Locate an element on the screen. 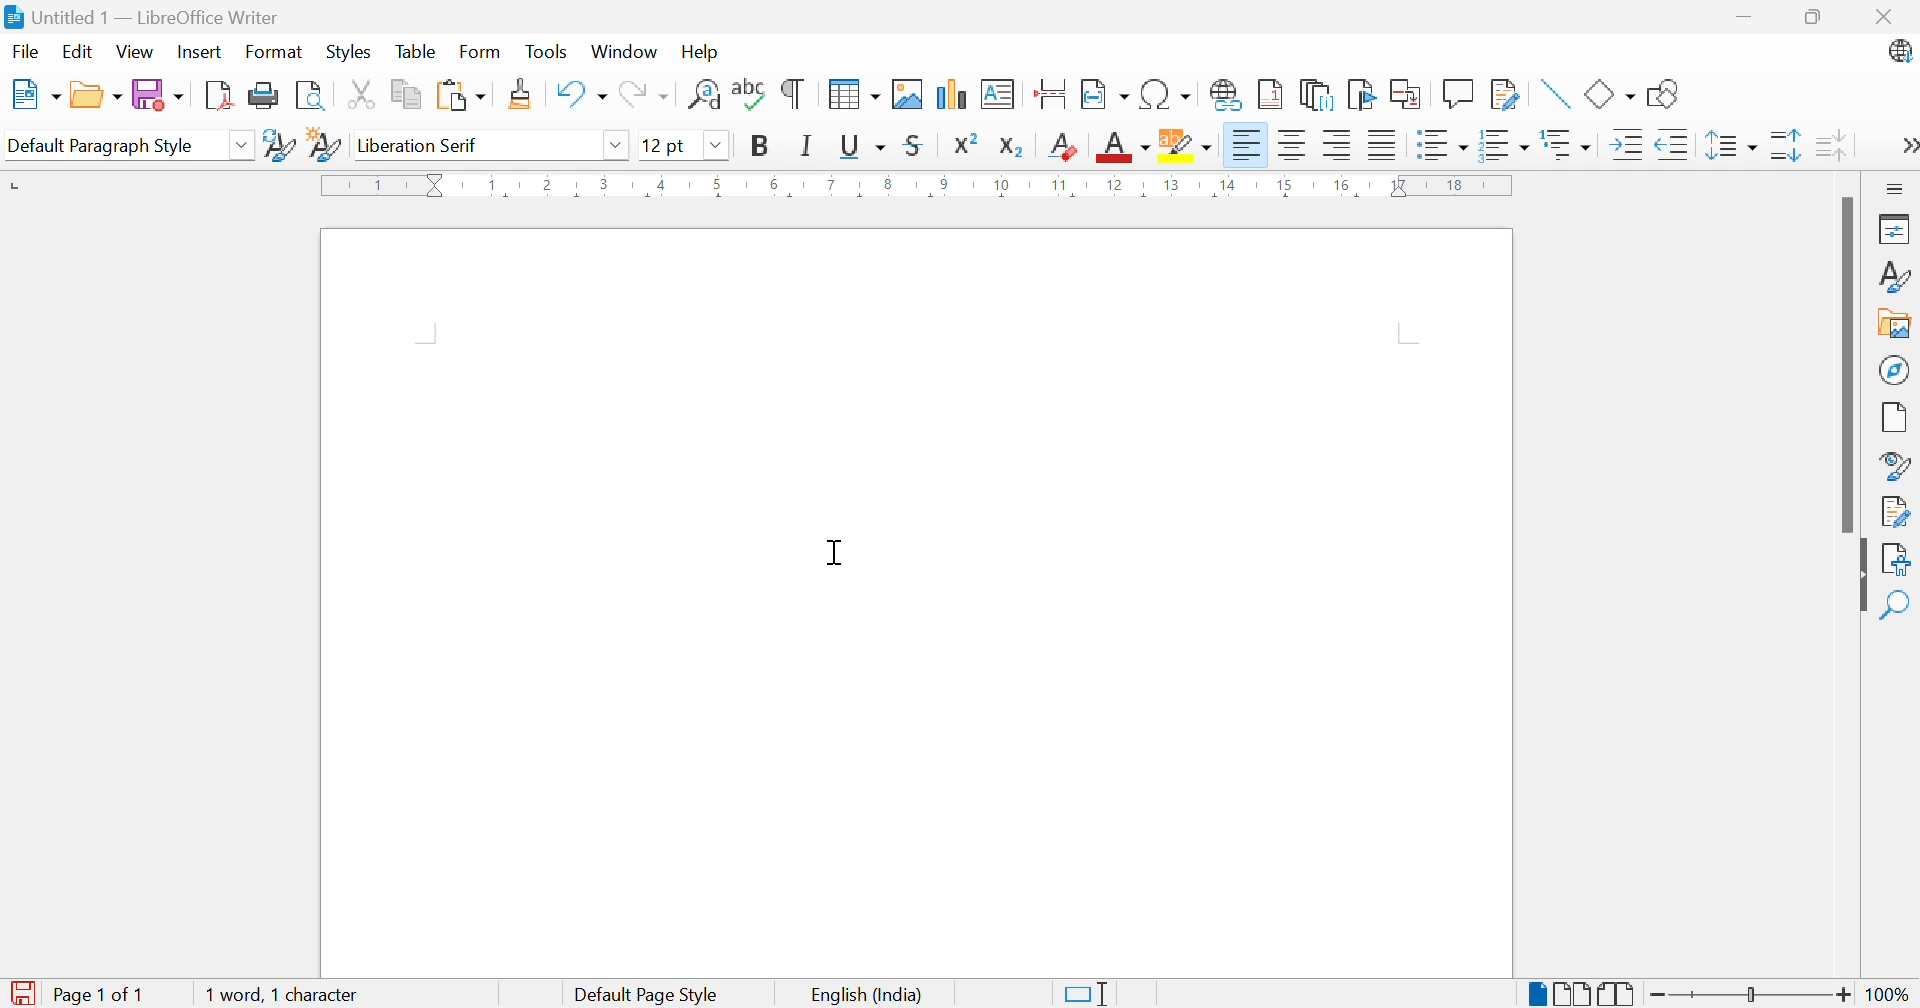 The height and width of the screenshot is (1008, 1920). Slider is located at coordinates (1751, 994).